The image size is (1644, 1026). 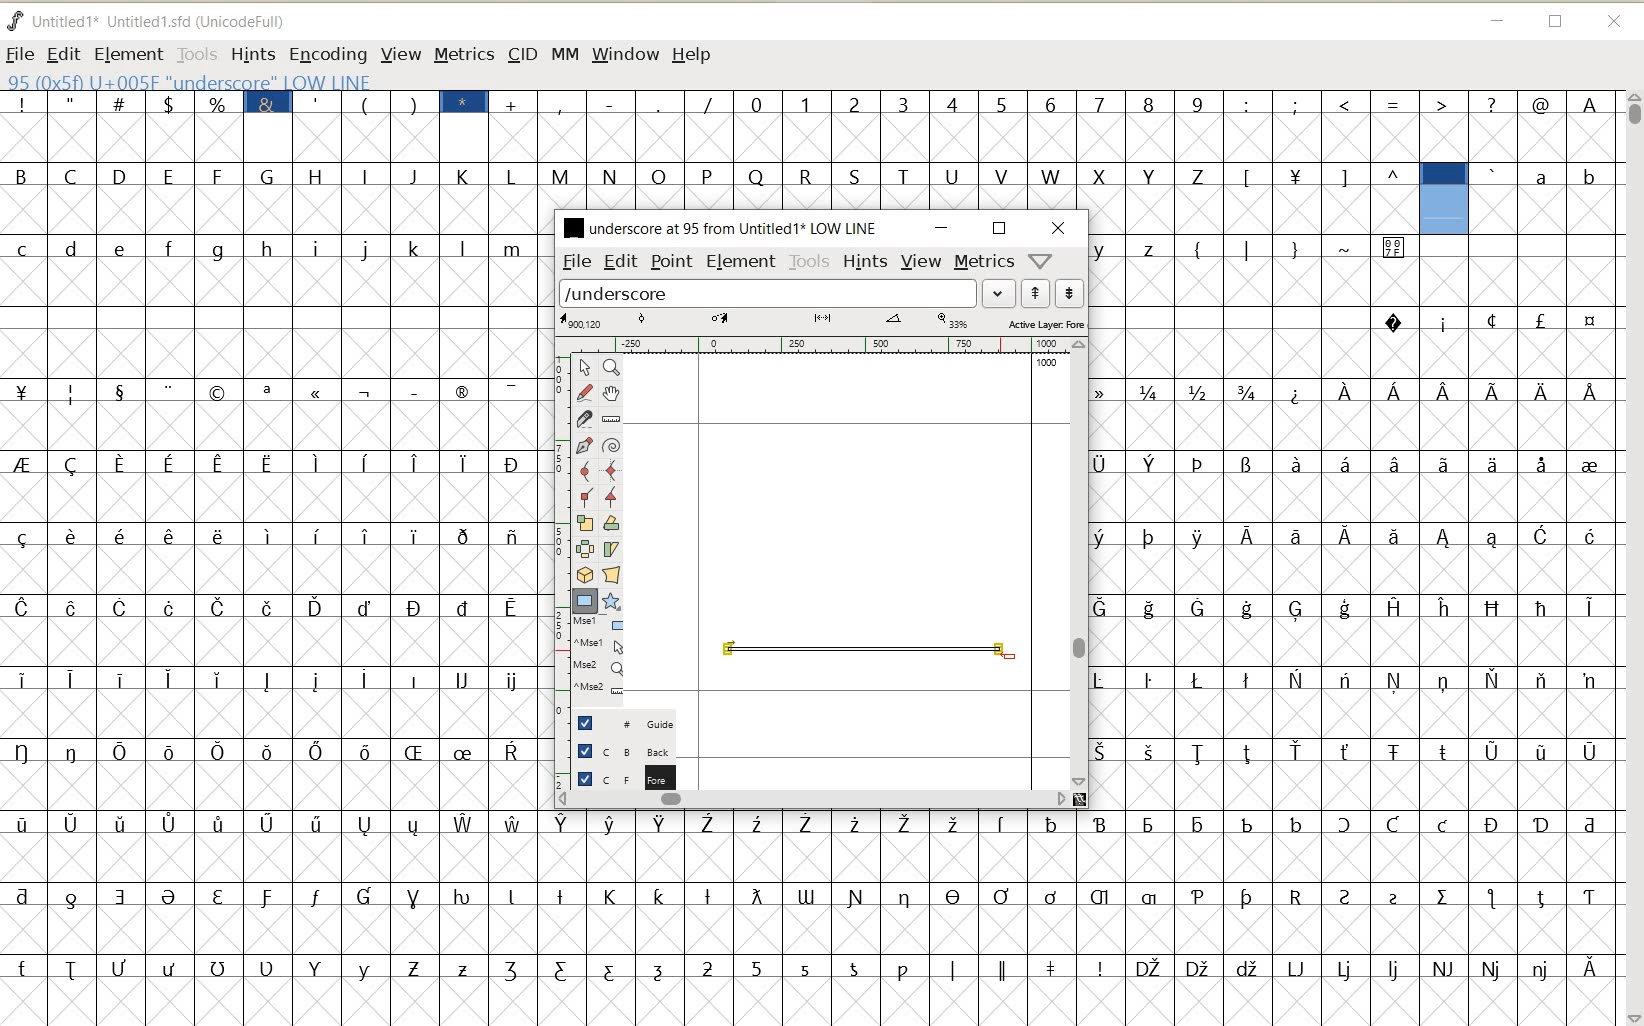 I want to click on CLOSE, so click(x=1616, y=23).